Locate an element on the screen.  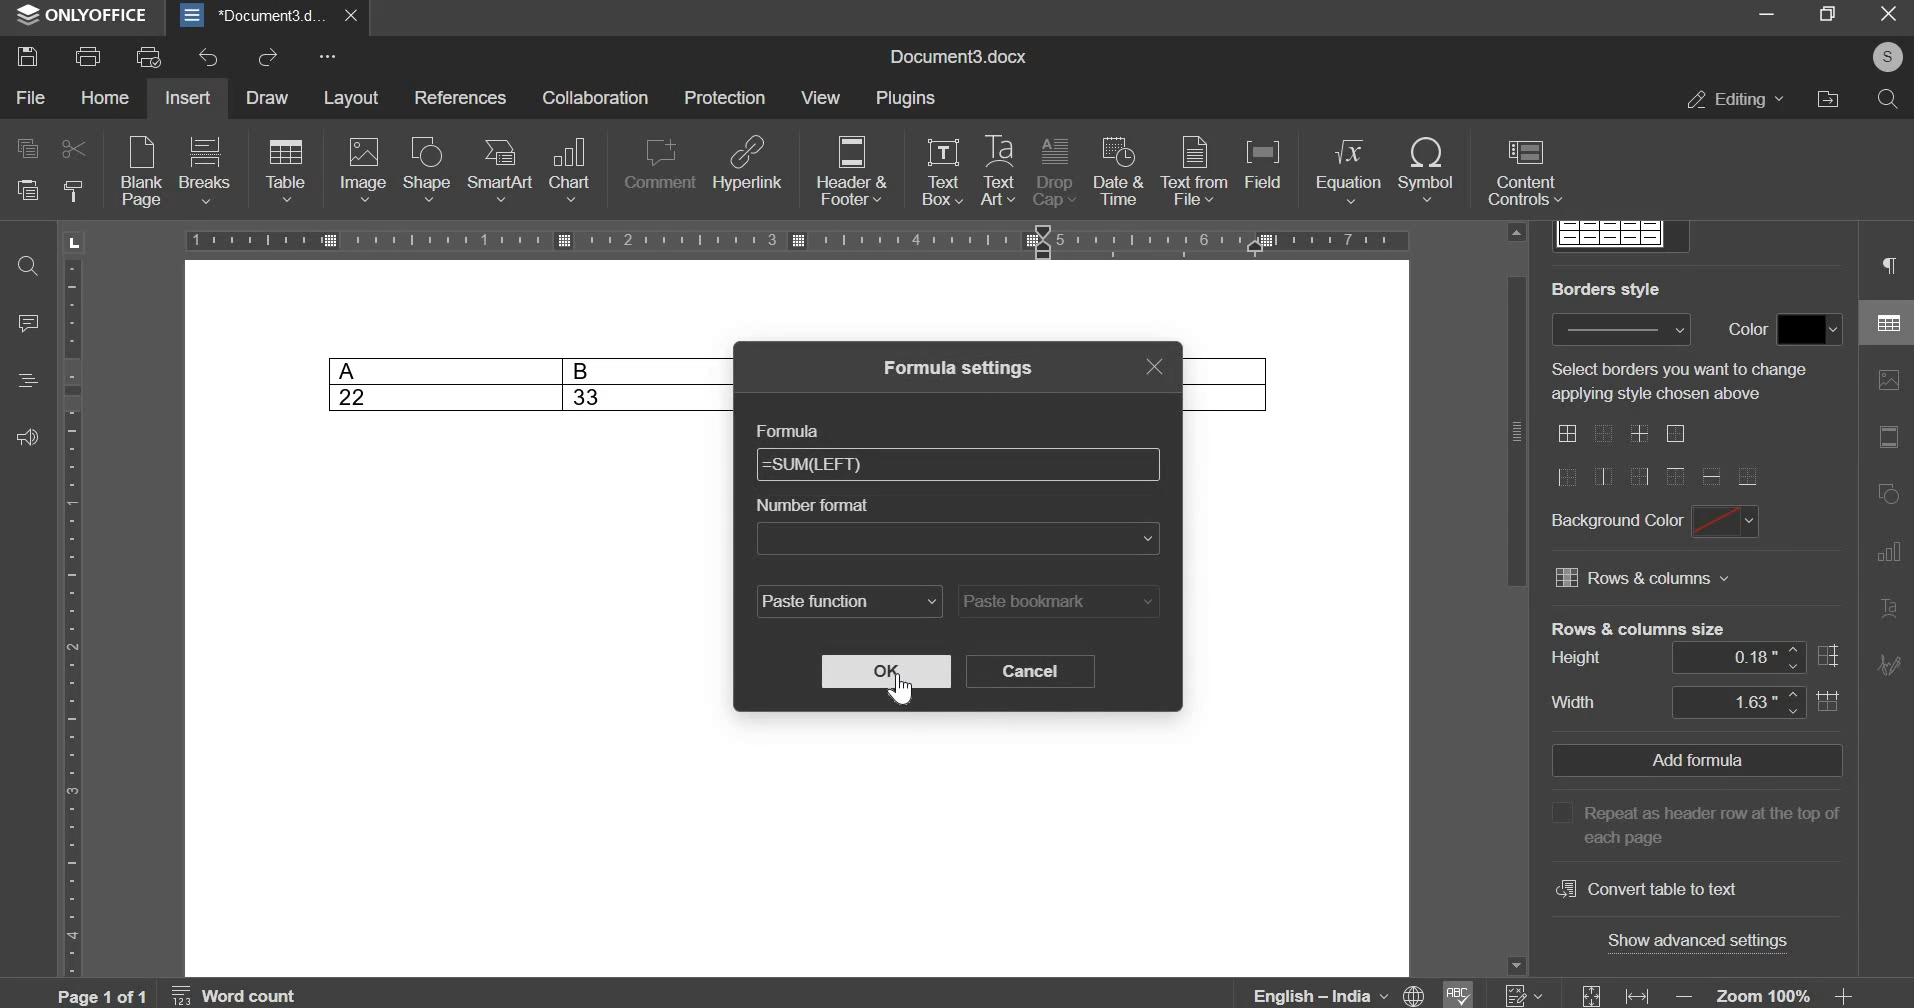
equation is located at coordinates (1345, 171).